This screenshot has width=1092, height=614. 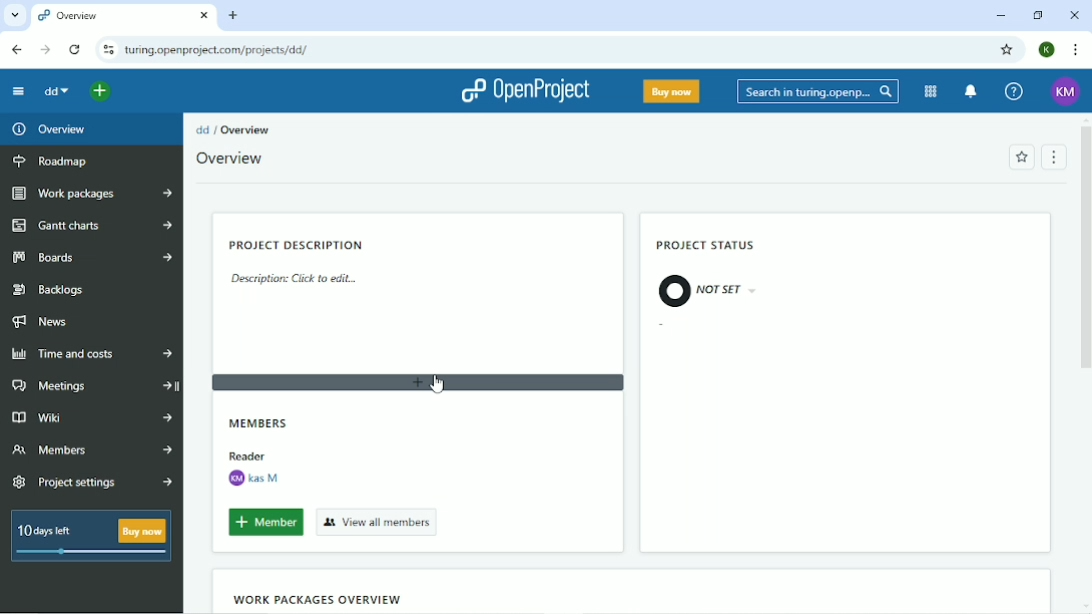 I want to click on Forward, so click(x=46, y=50).